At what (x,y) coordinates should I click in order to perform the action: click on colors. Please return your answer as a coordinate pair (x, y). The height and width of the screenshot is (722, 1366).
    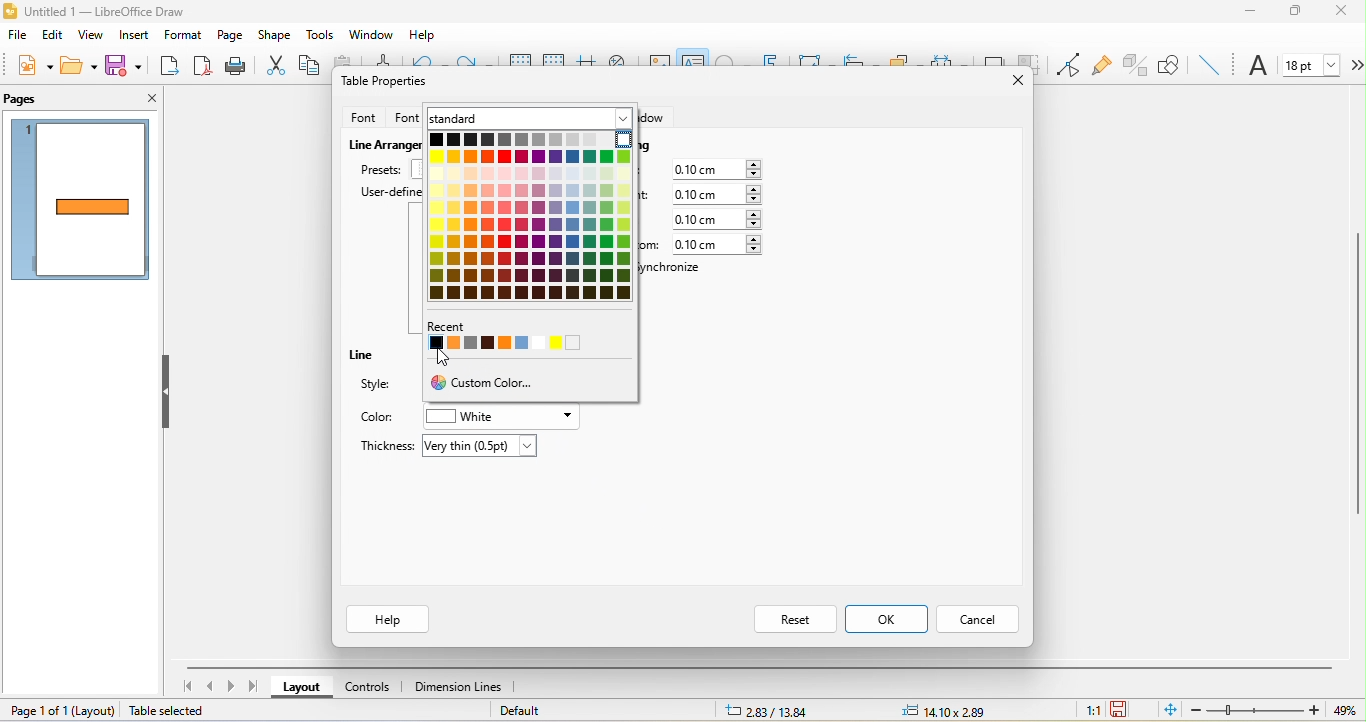
    Looking at the image, I should click on (531, 219).